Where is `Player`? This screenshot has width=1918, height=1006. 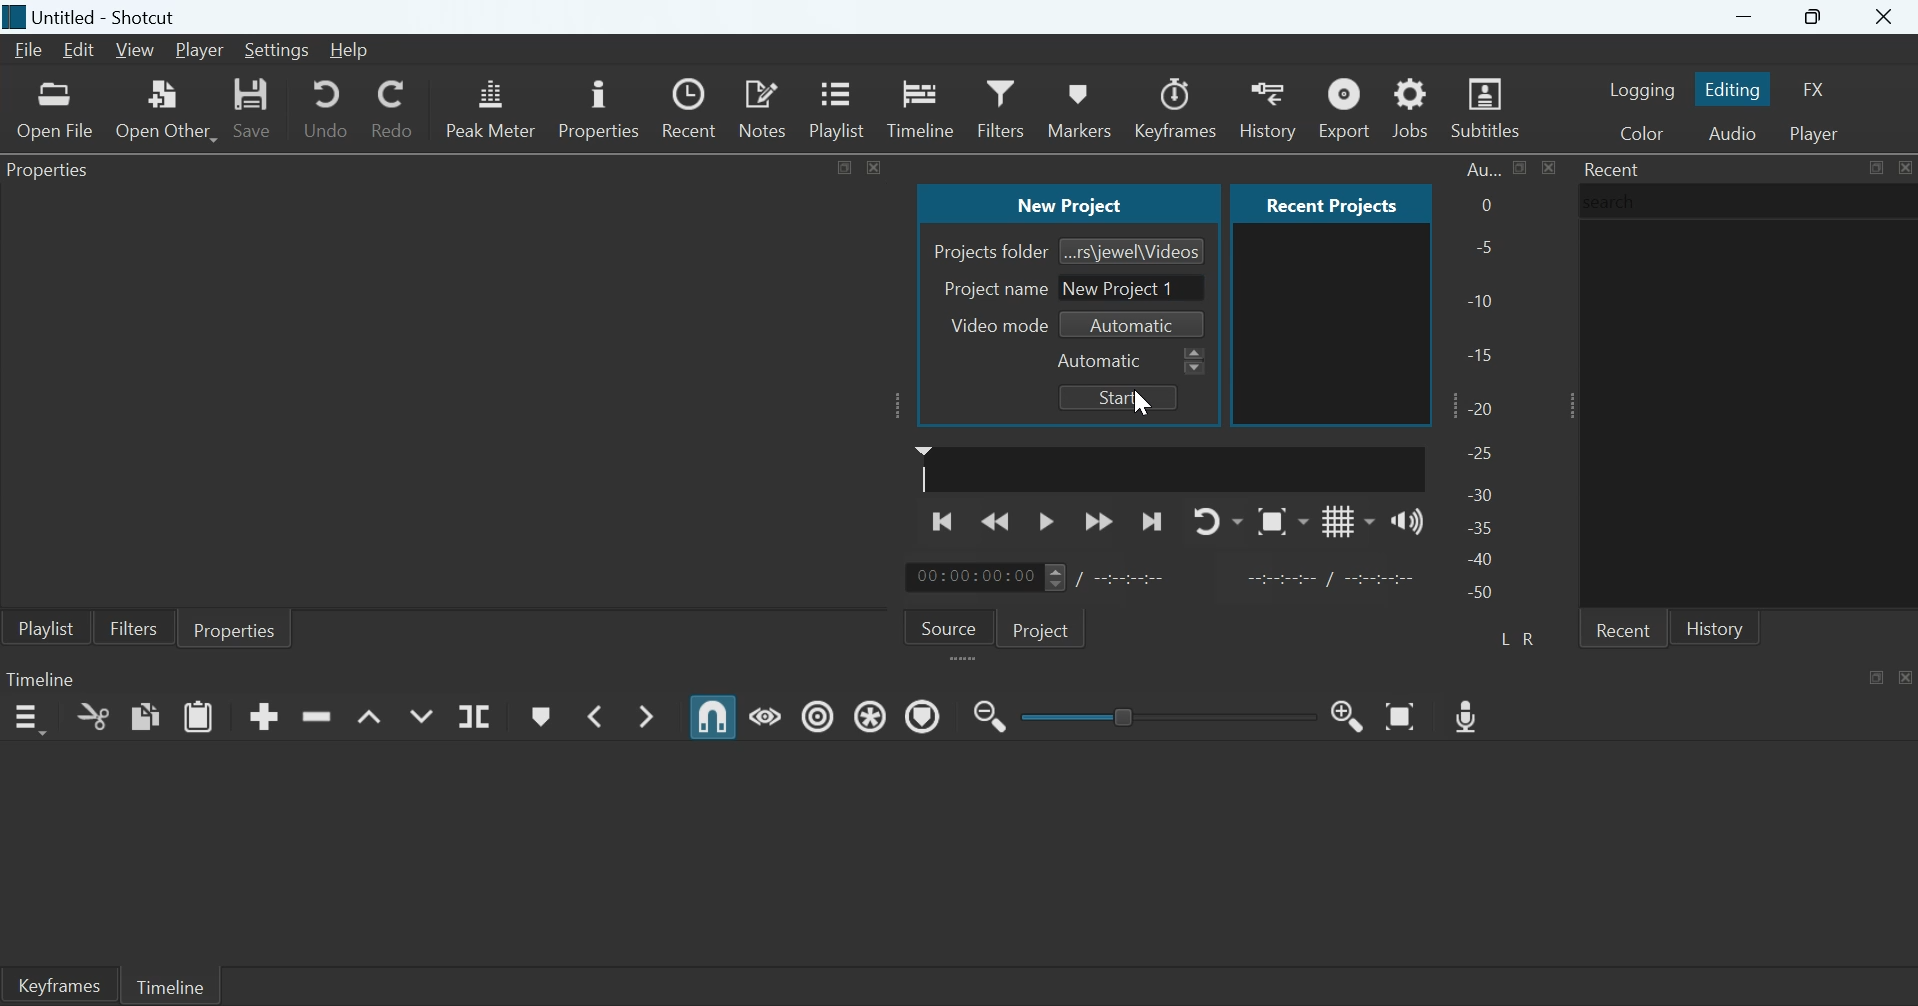
Player is located at coordinates (201, 51).